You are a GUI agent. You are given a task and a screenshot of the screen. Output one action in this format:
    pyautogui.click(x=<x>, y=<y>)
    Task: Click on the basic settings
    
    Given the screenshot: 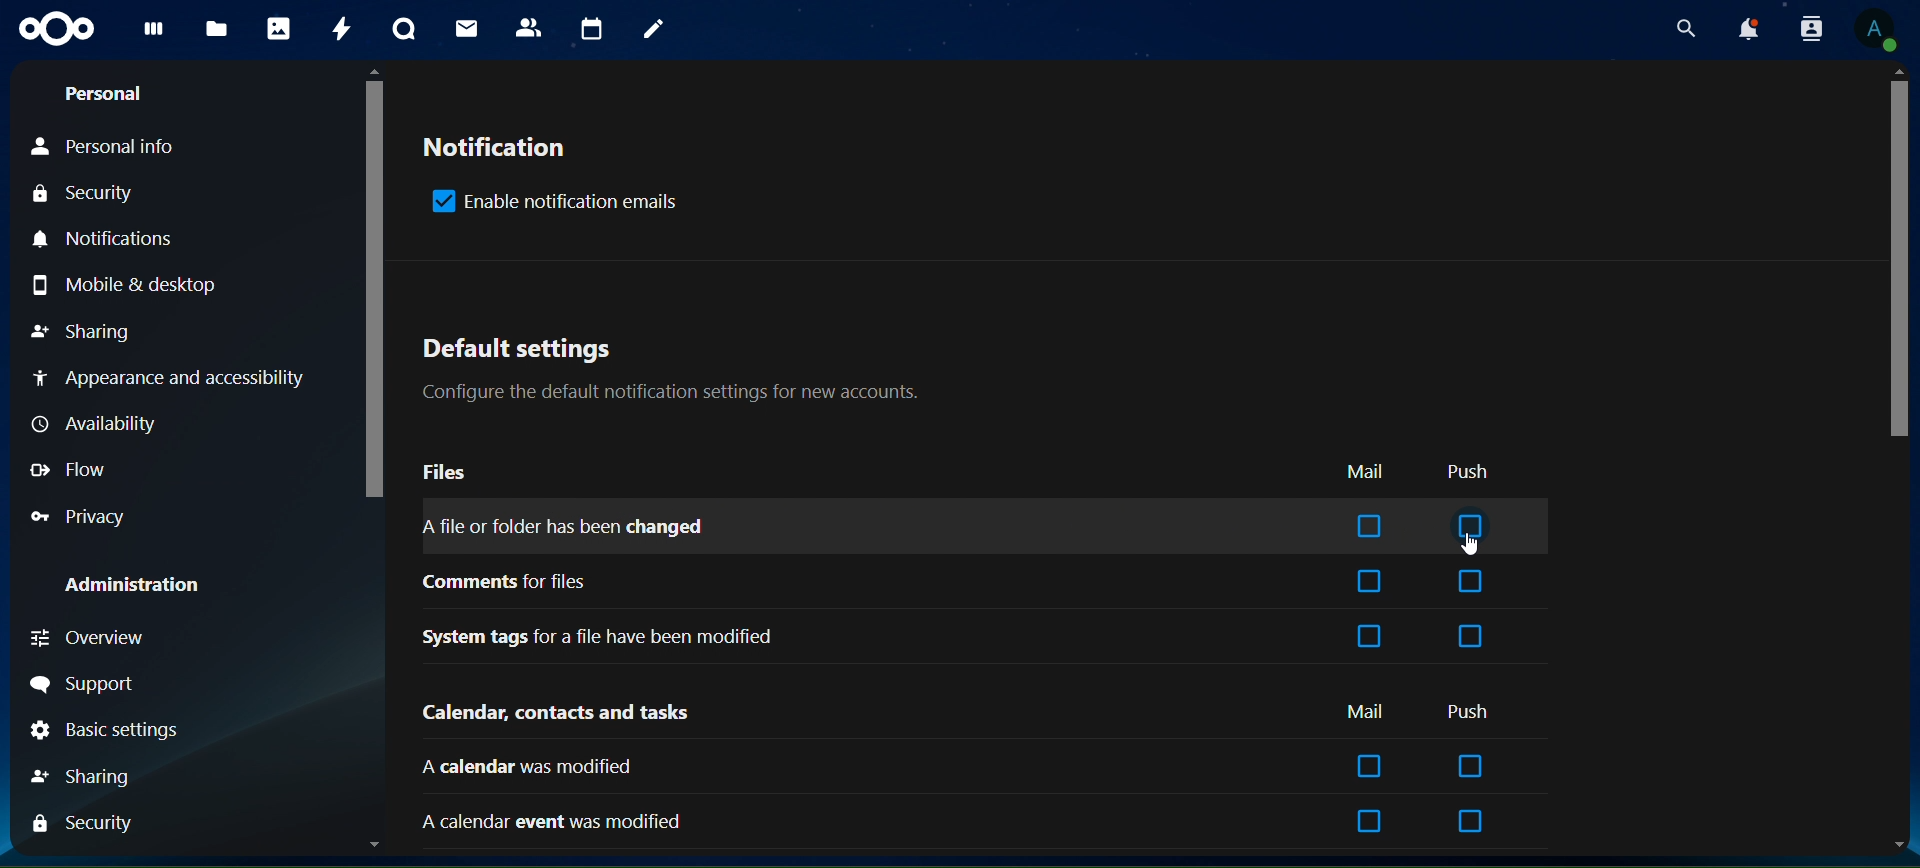 What is the action you would take?
    pyautogui.click(x=106, y=730)
    